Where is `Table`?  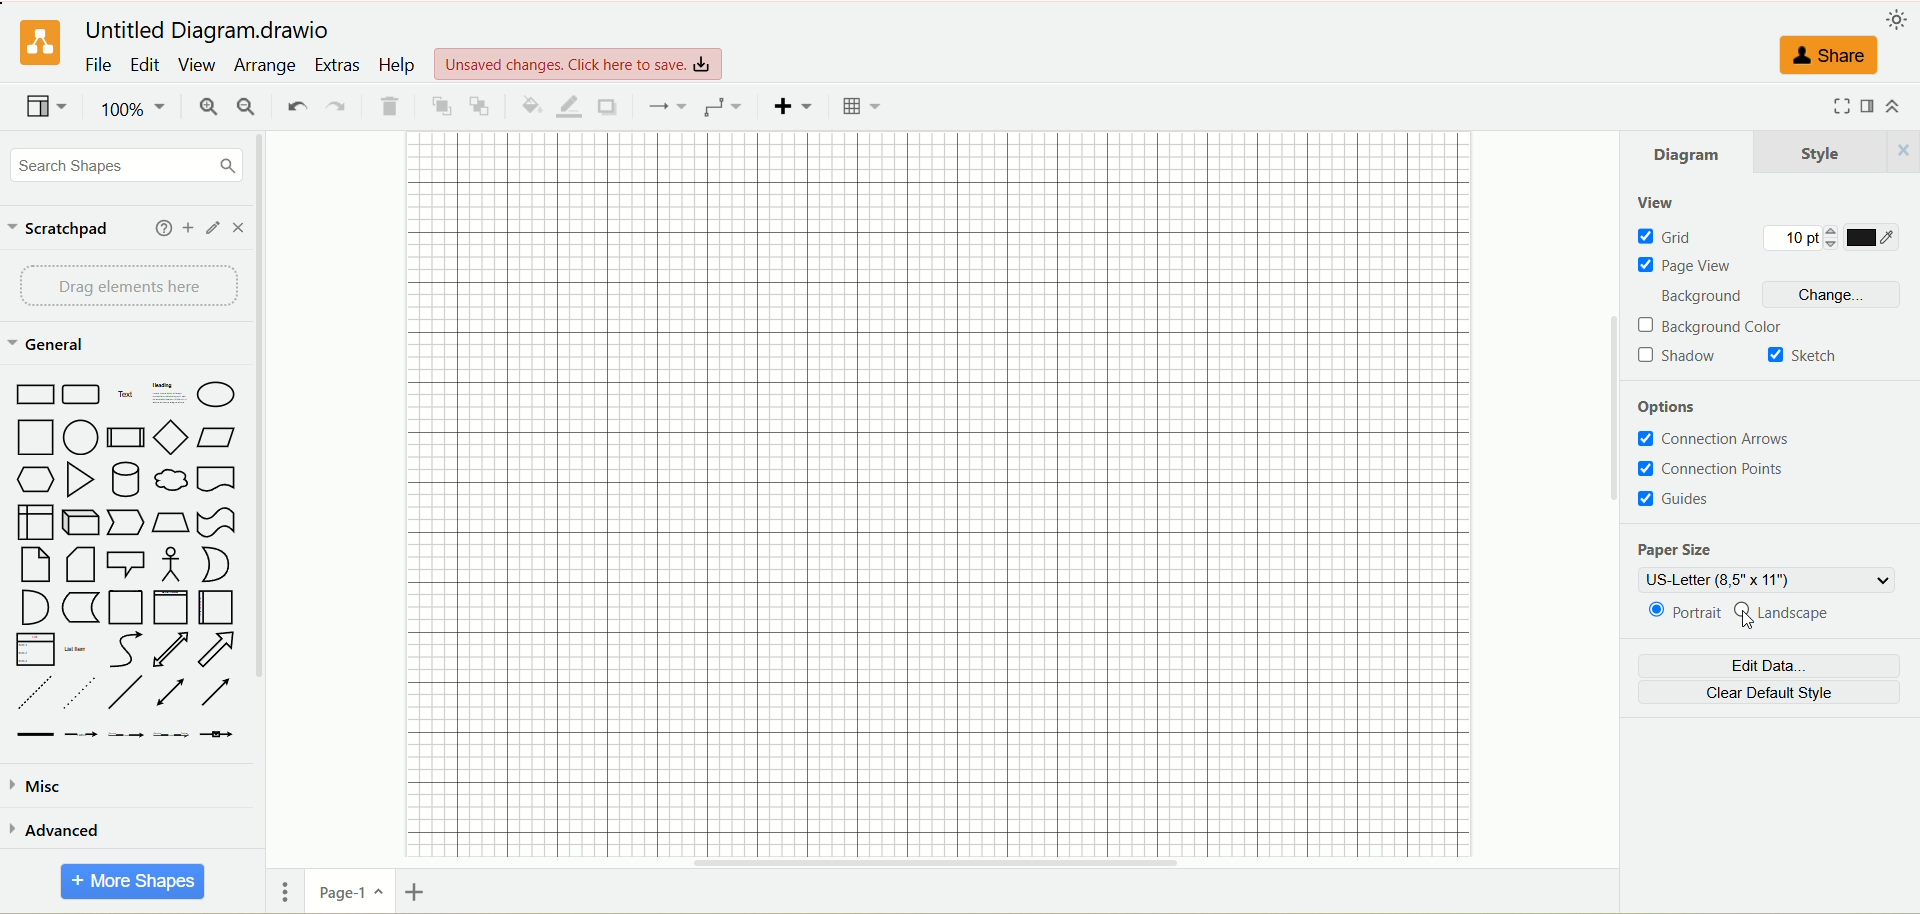
Table is located at coordinates (861, 106).